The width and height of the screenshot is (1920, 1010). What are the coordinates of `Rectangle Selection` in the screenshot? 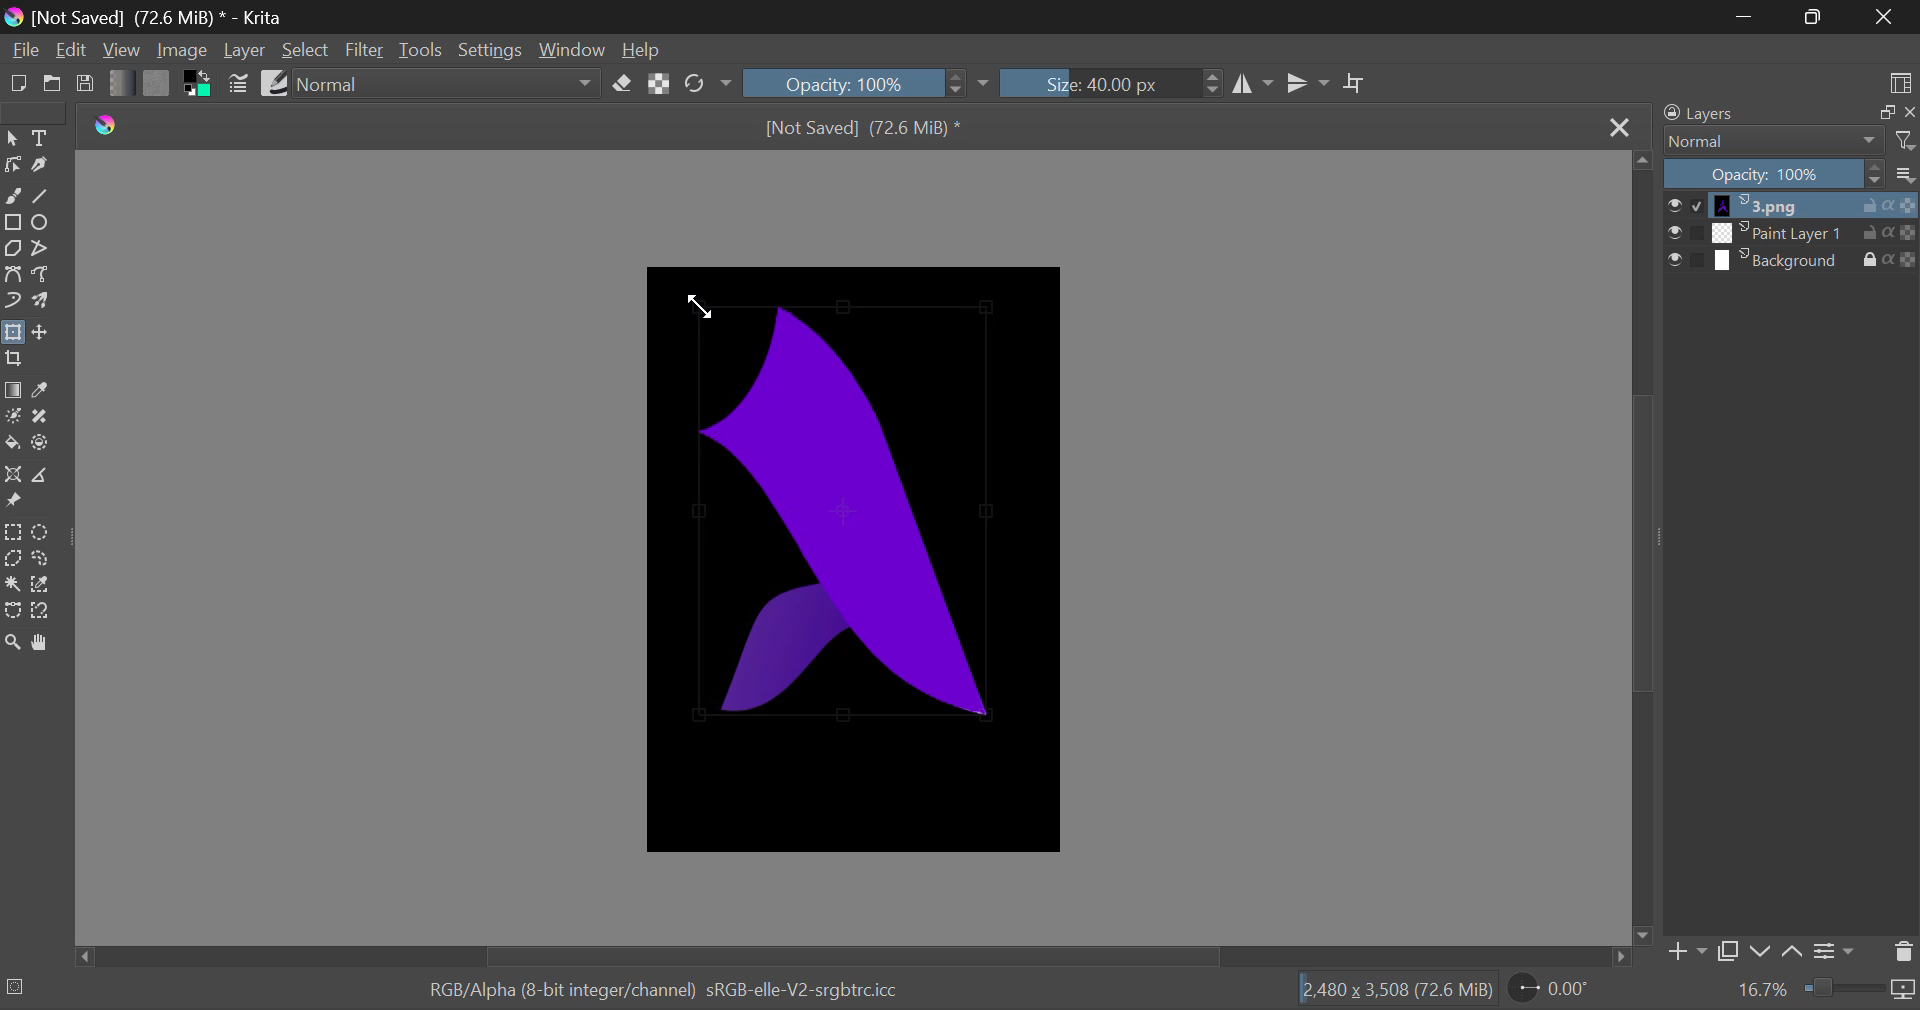 It's located at (16, 534).